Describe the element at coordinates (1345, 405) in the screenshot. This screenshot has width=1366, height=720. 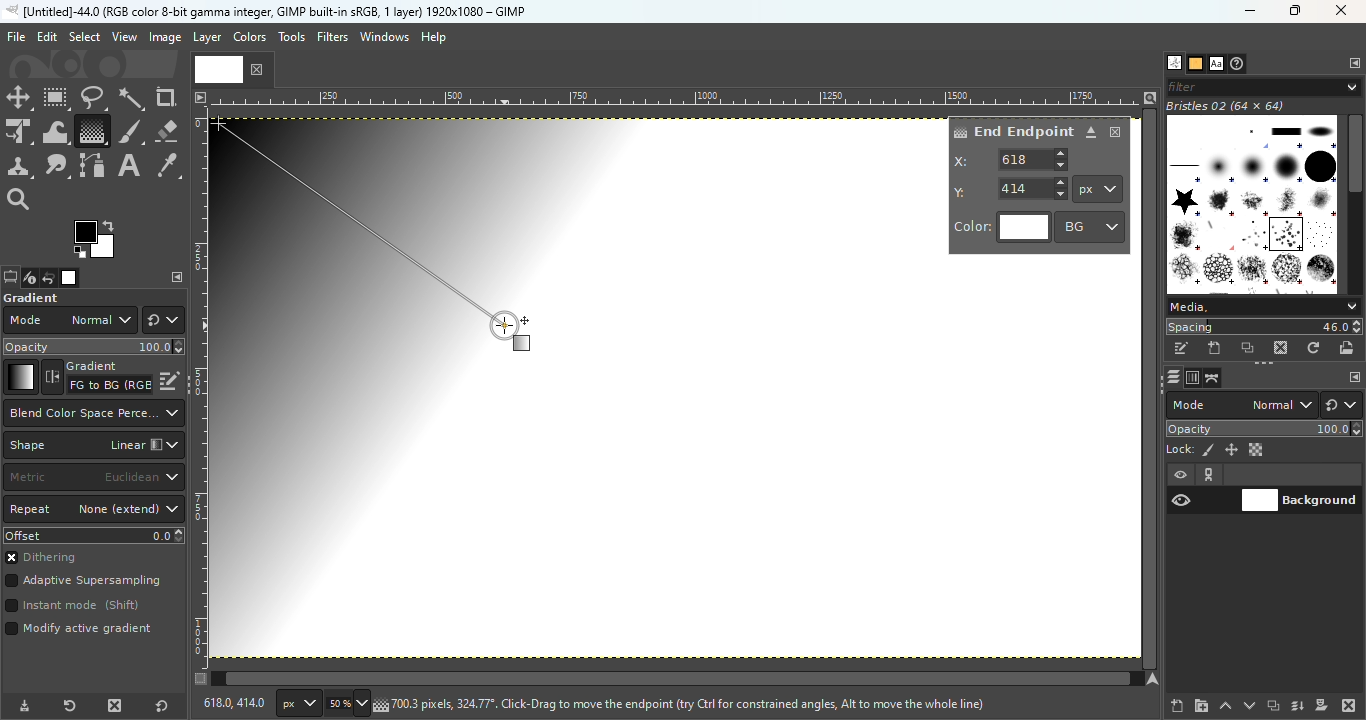
I see `Switch to another group of modes` at that location.